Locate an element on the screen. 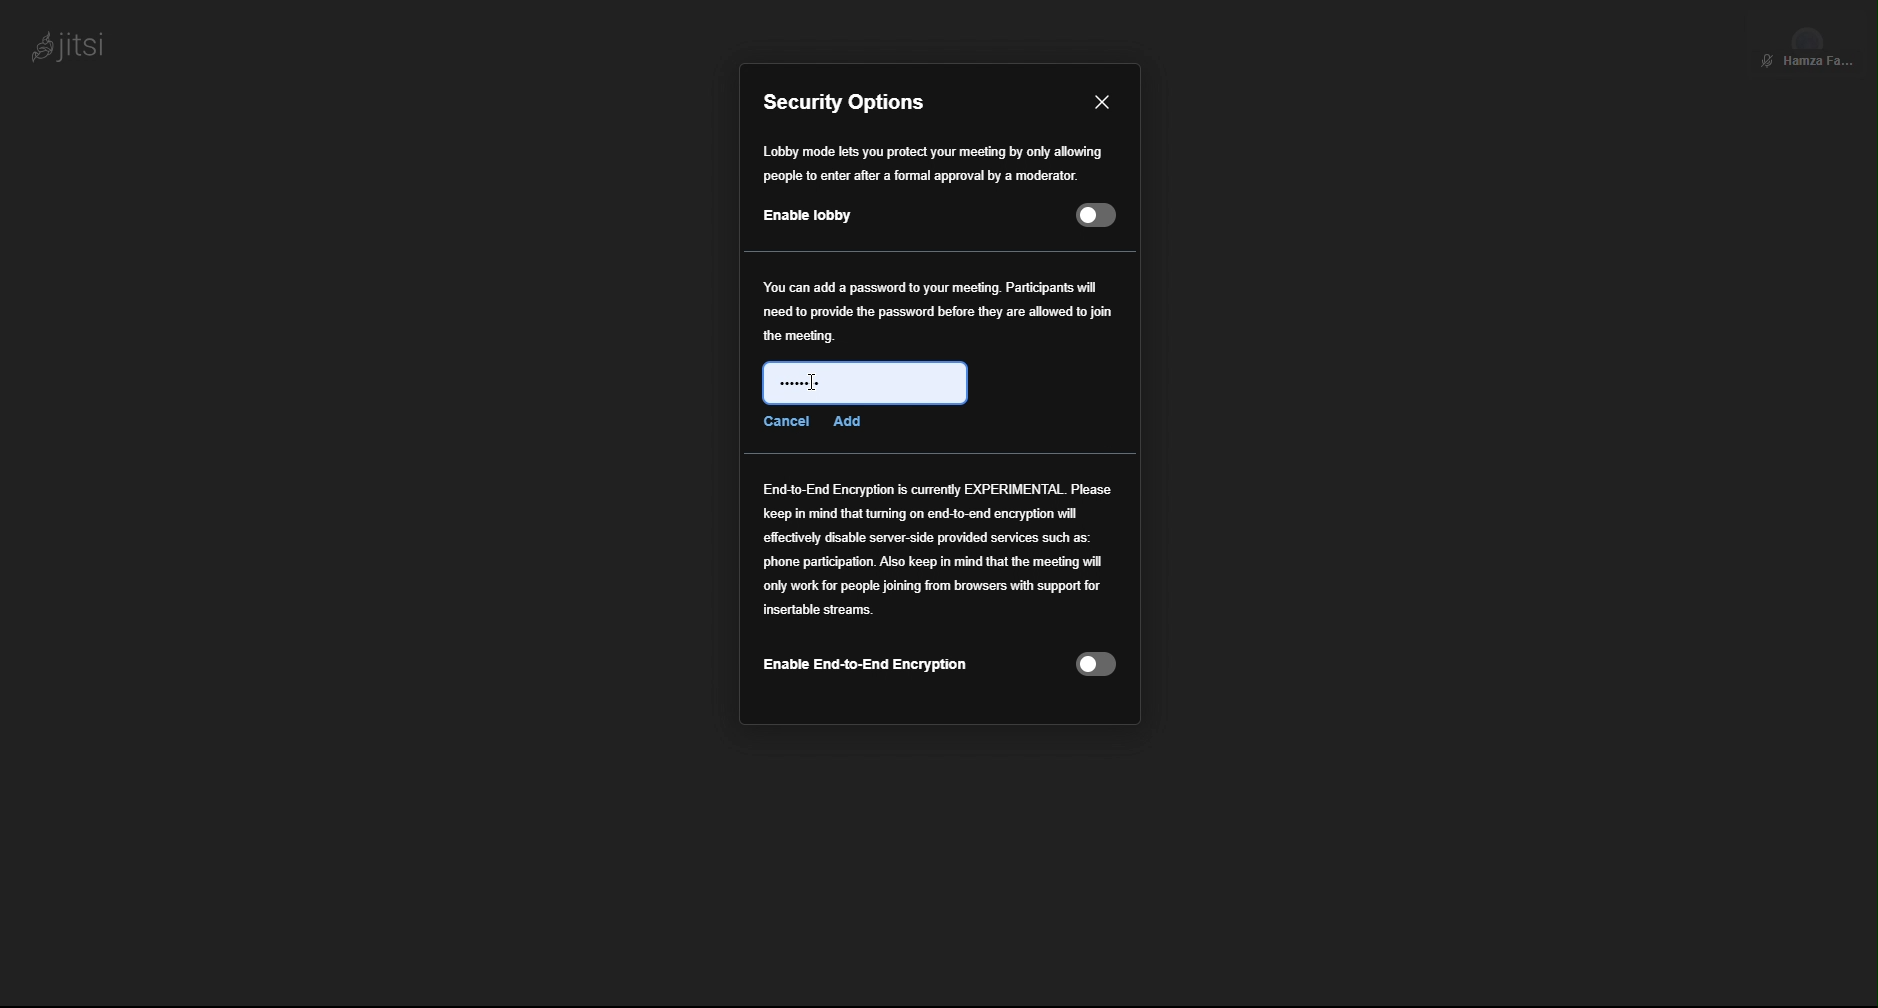 The height and width of the screenshot is (1008, 1878). Password is located at coordinates (939, 310).